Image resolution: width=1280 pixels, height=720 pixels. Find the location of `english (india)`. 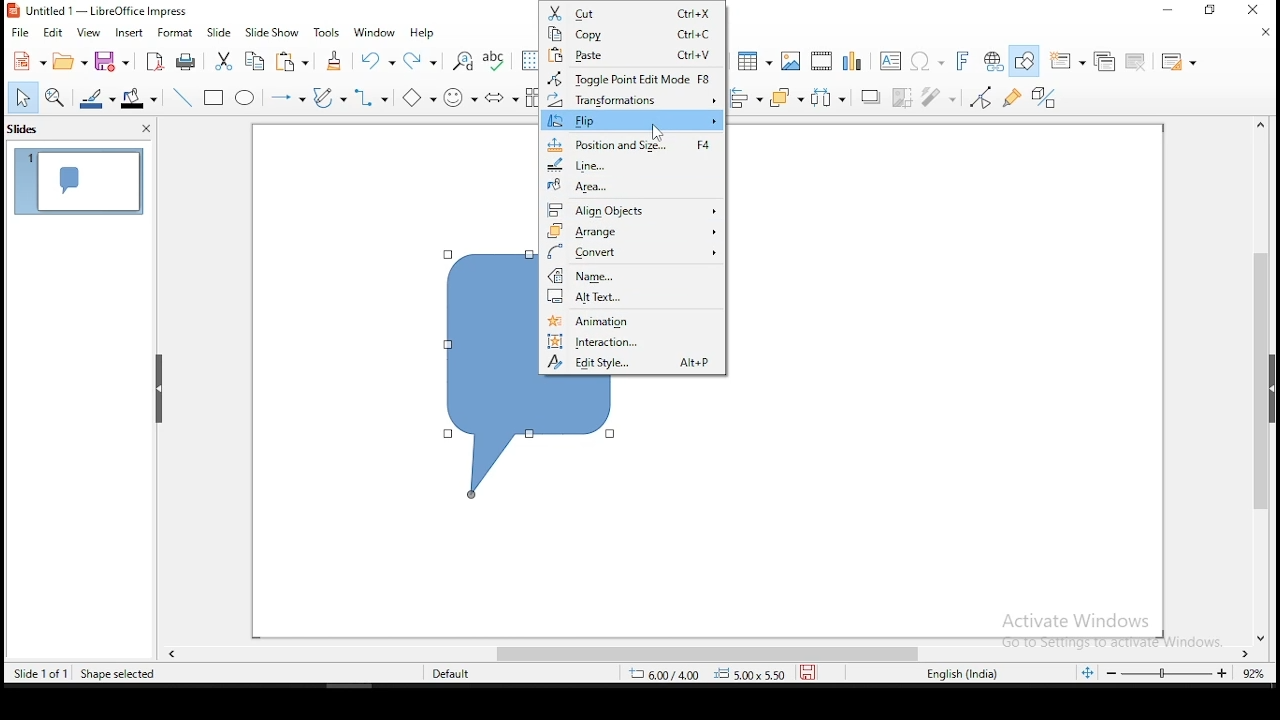

english (india) is located at coordinates (954, 671).